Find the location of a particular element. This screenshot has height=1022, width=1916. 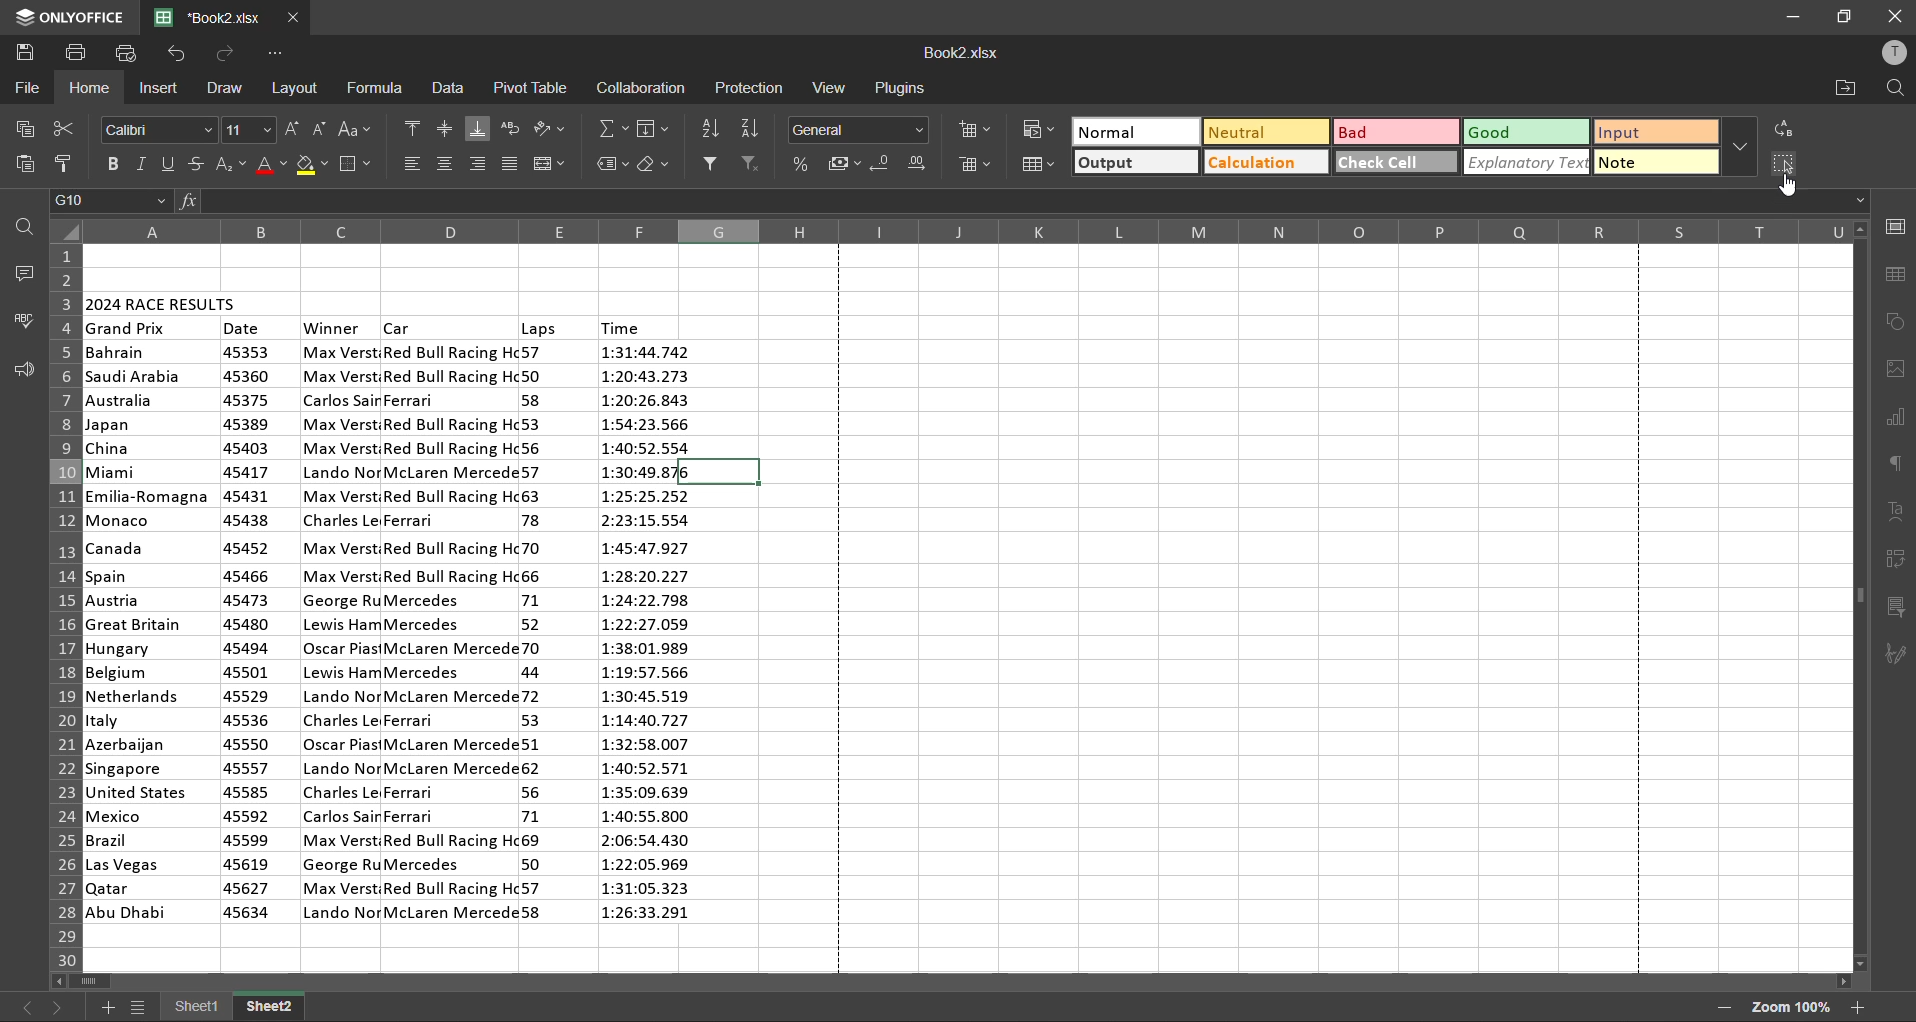

sheet names is located at coordinates (236, 1007).